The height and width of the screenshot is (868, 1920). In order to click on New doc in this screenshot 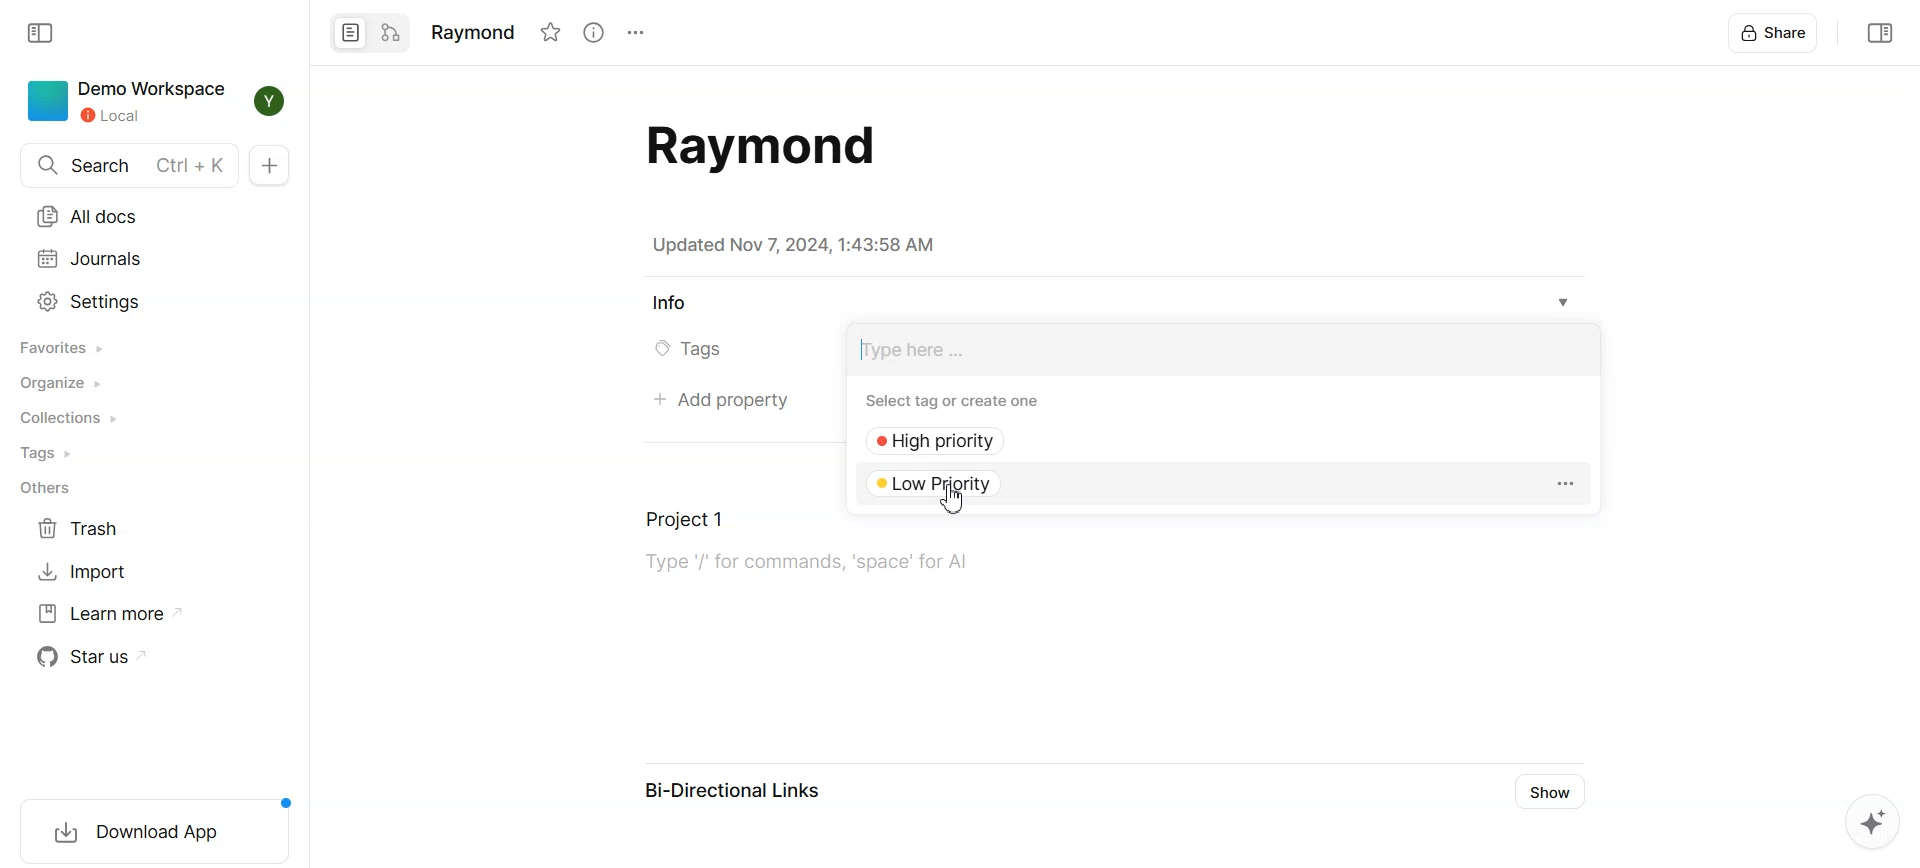, I will do `click(269, 165)`.